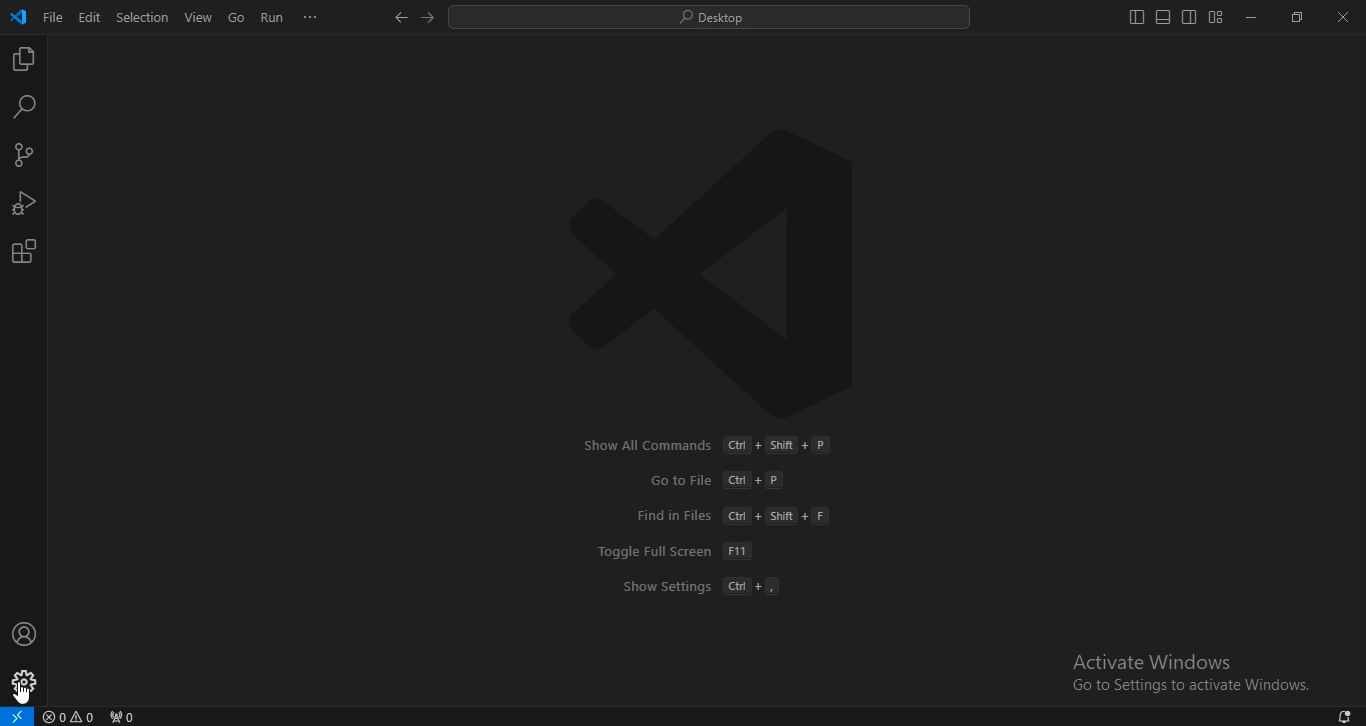 Image resolution: width=1366 pixels, height=726 pixels. Describe the element at coordinates (312, 21) in the screenshot. I see `...` at that location.